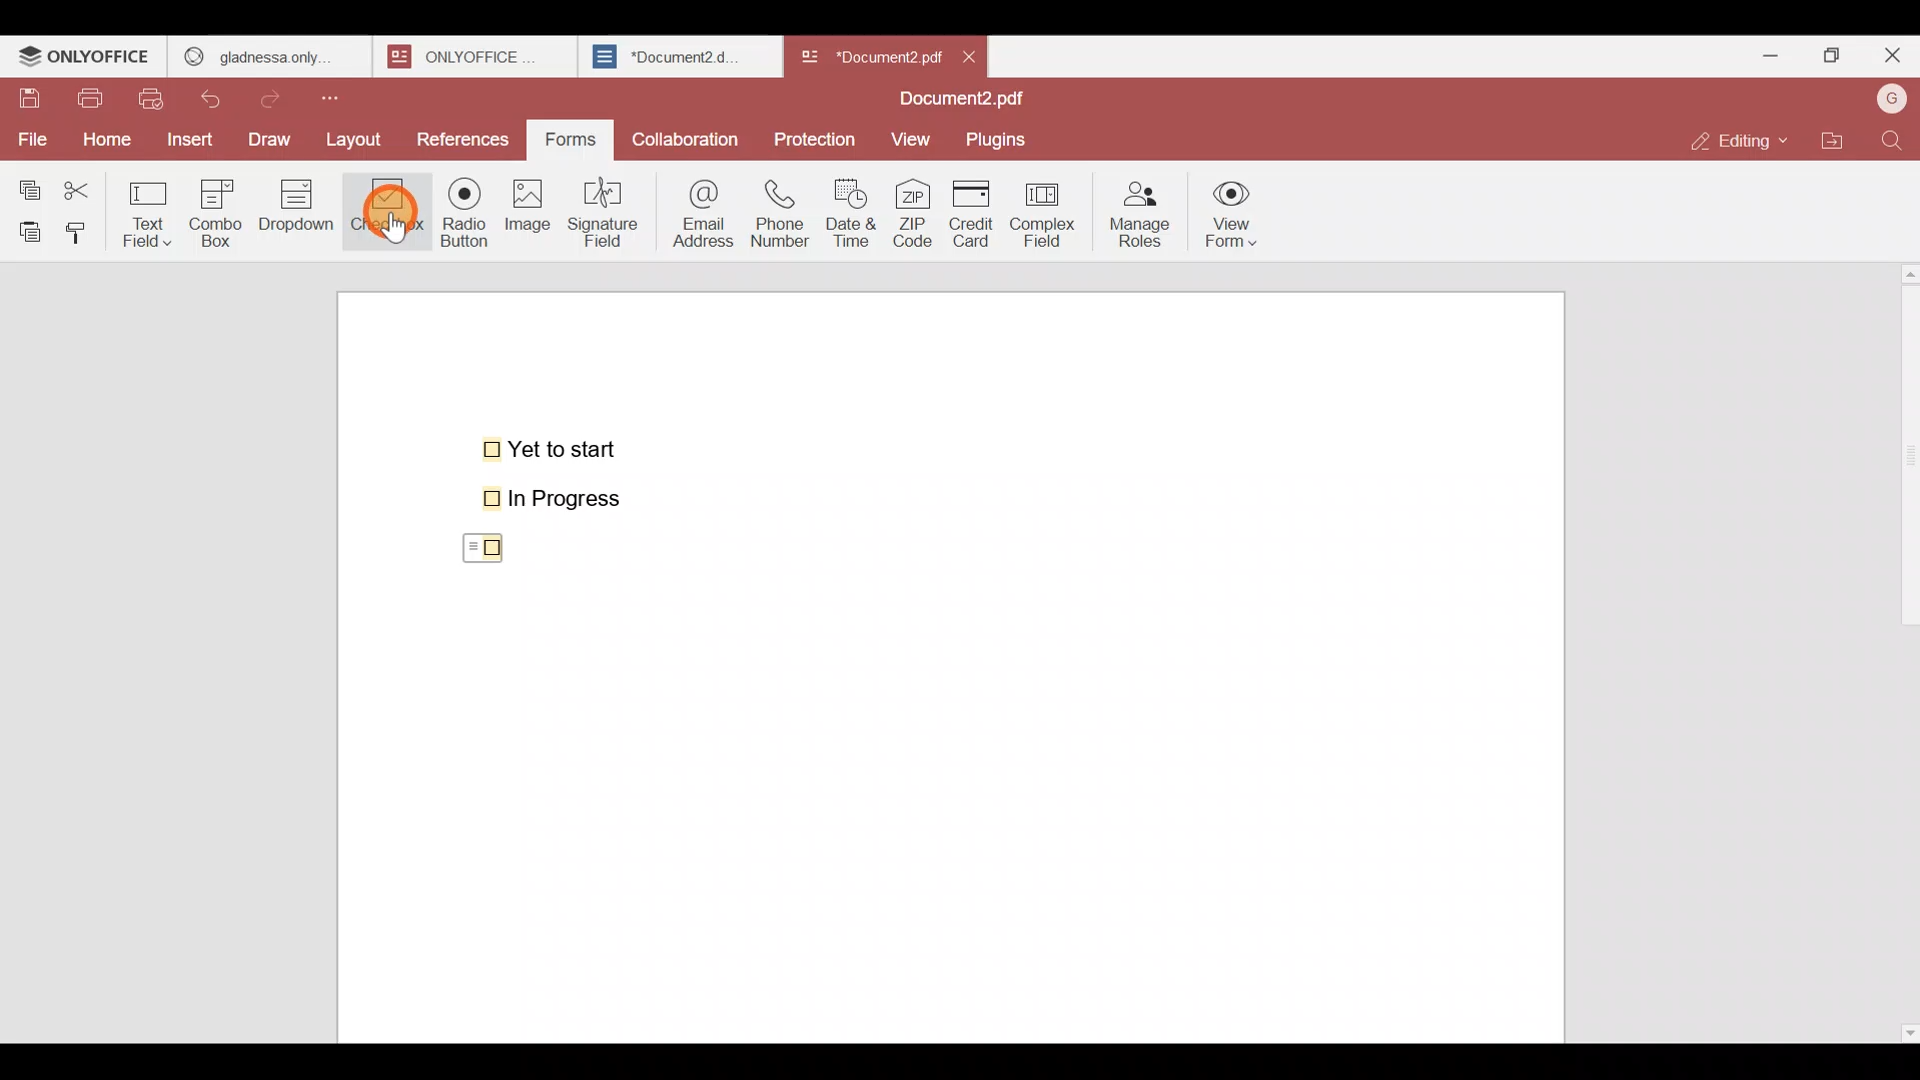 The height and width of the screenshot is (1080, 1920). I want to click on Print file, so click(94, 100).